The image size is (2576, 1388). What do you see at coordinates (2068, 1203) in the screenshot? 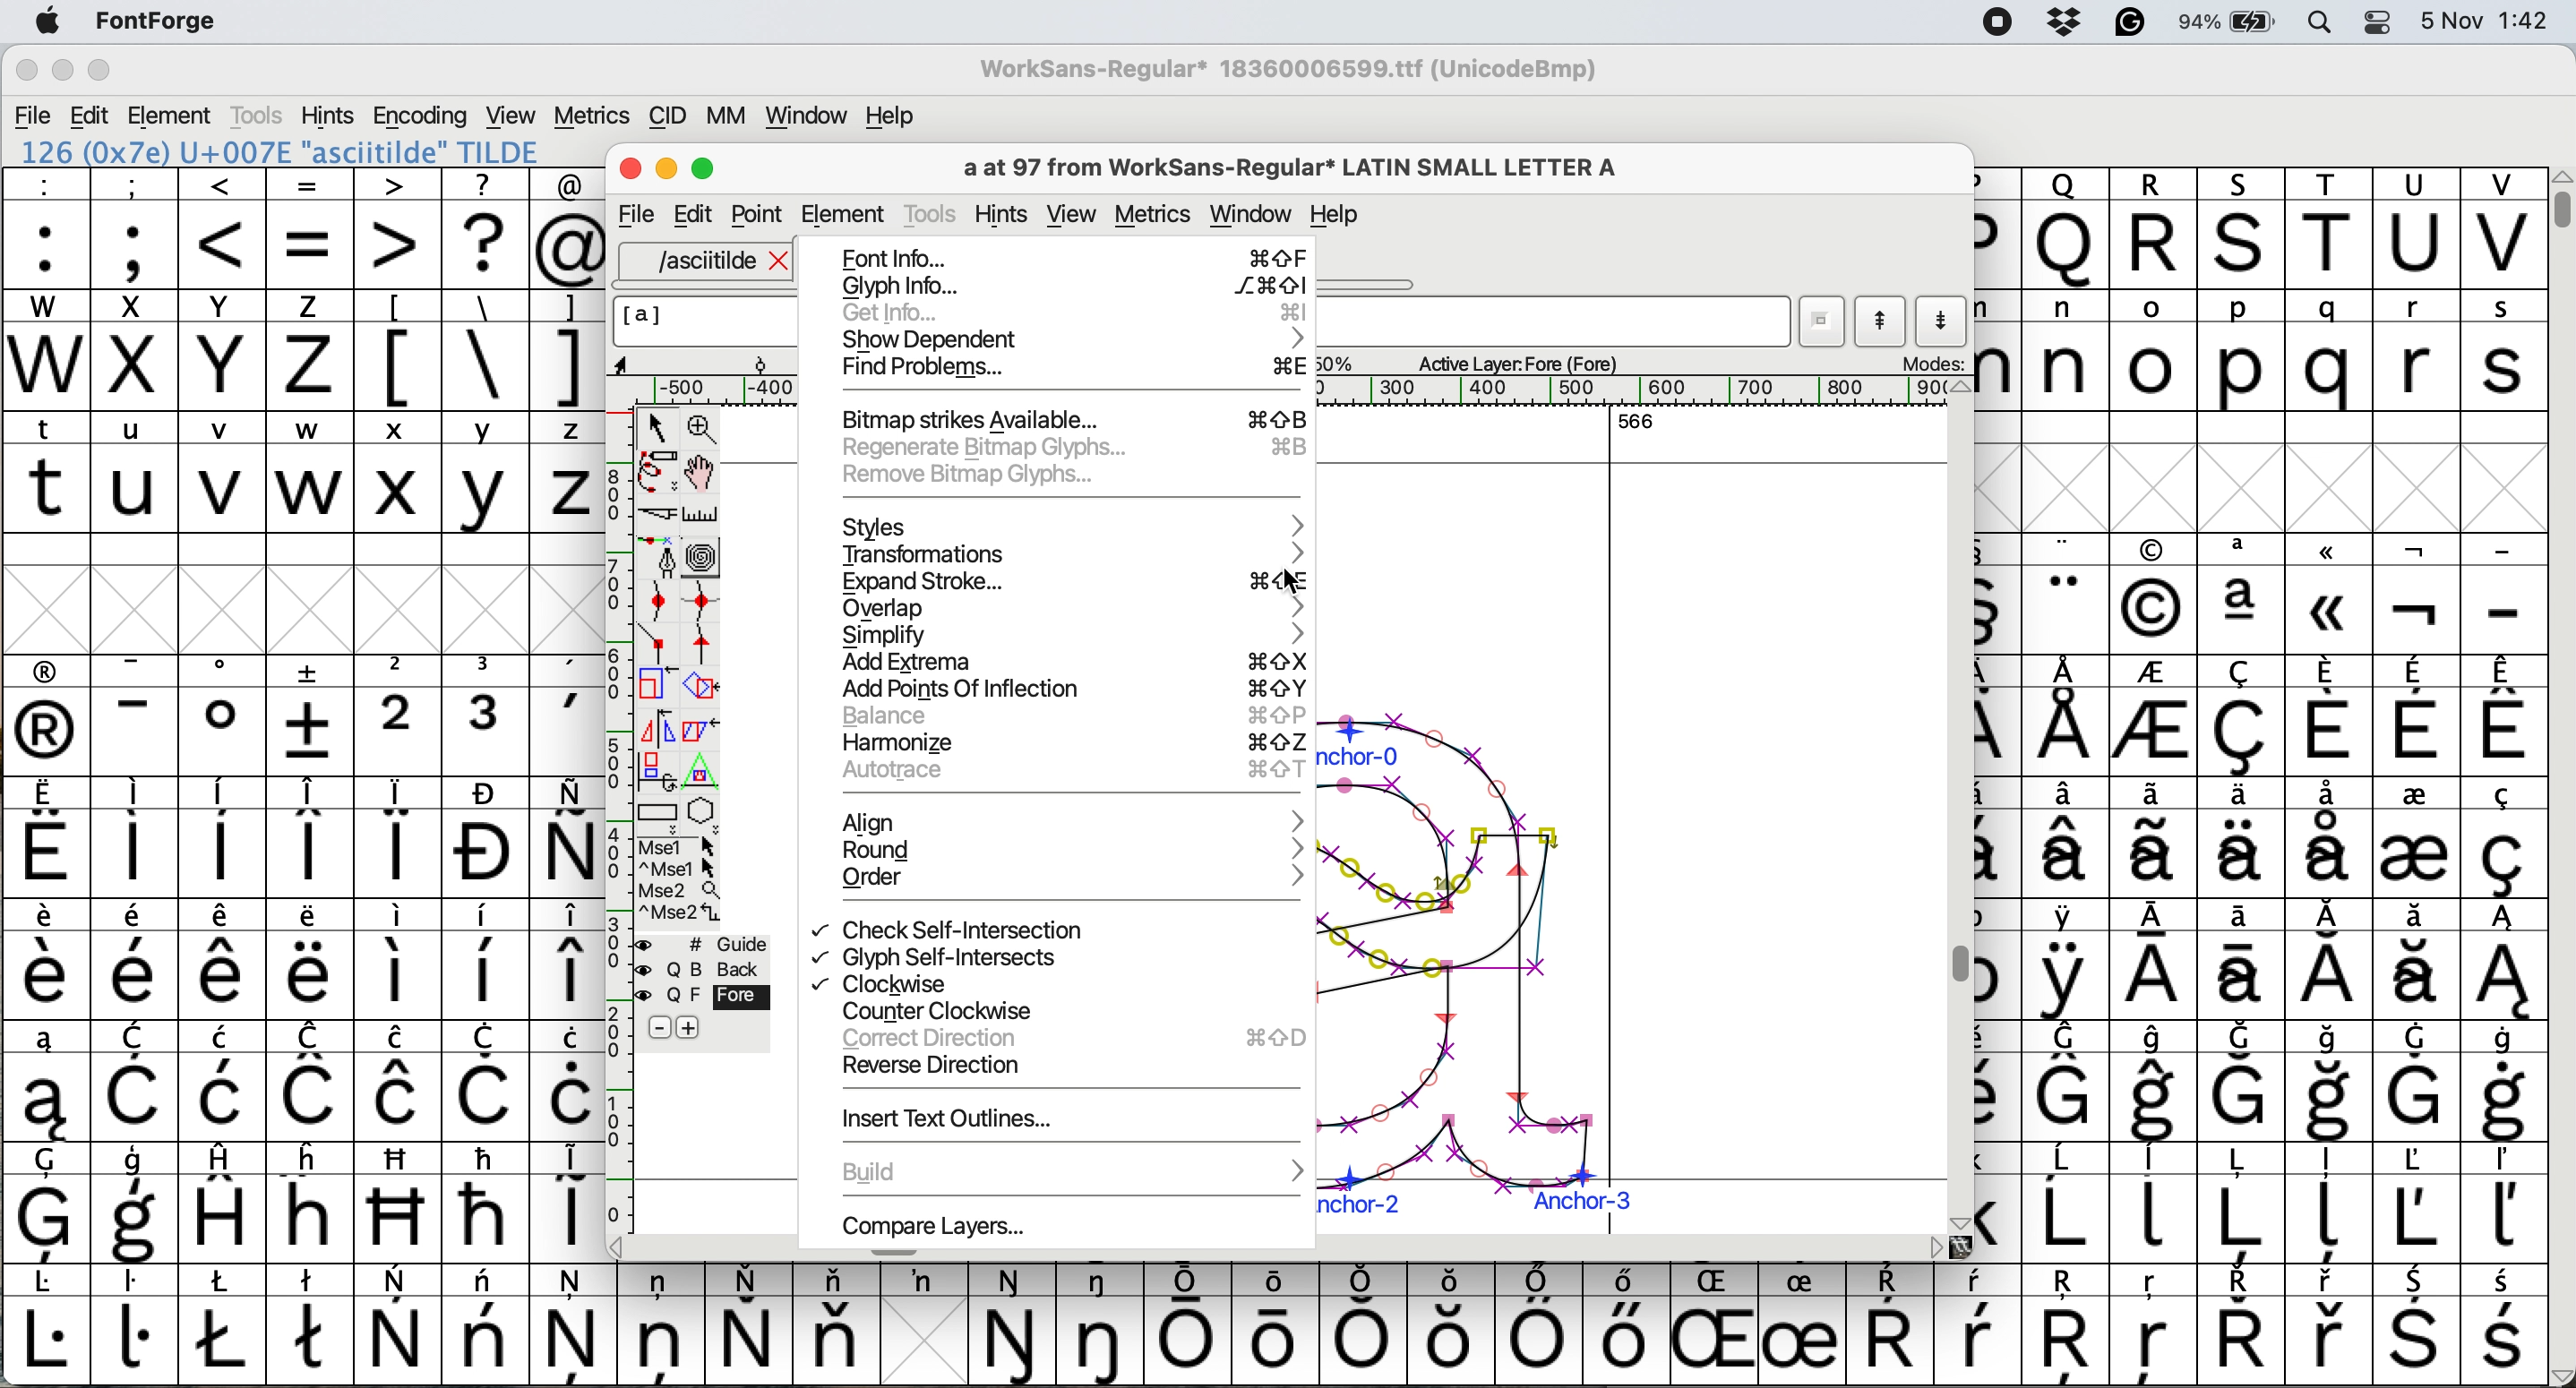
I see `symbol` at bounding box center [2068, 1203].